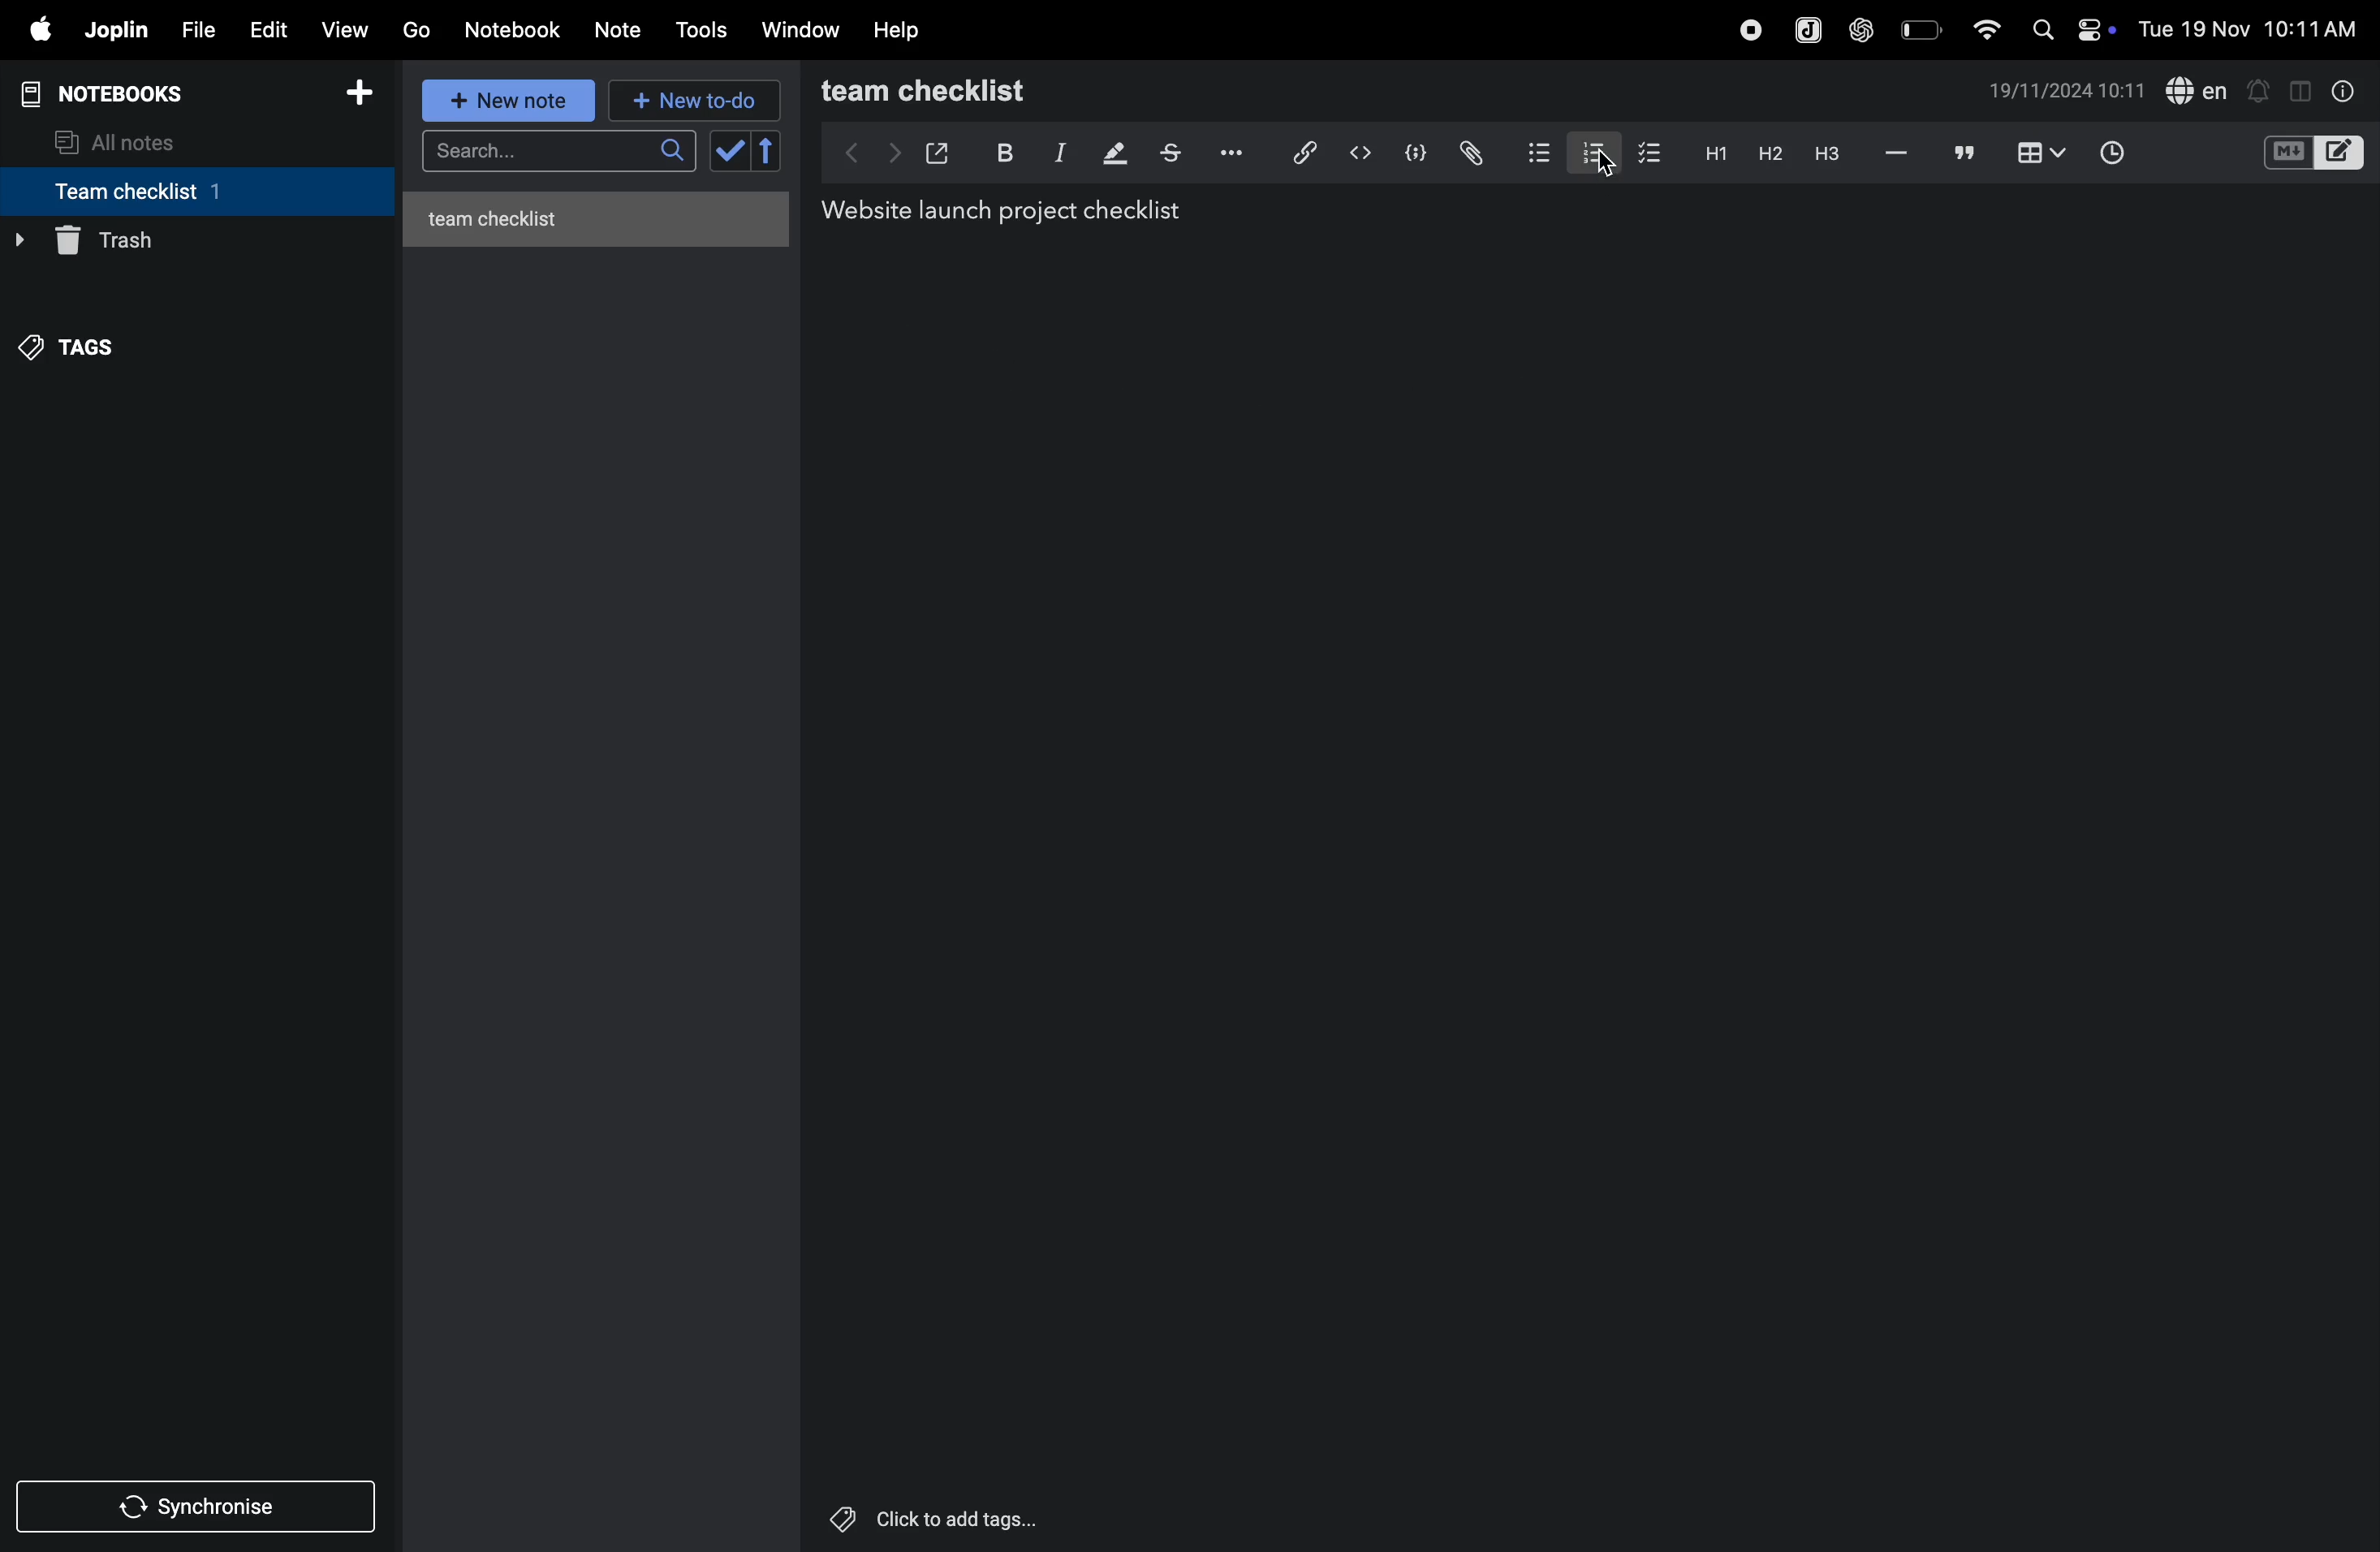 Image resolution: width=2380 pixels, height=1552 pixels. Describe the element at coordinates (1894, 153) in the screenshot. I see `hifen` at that location.